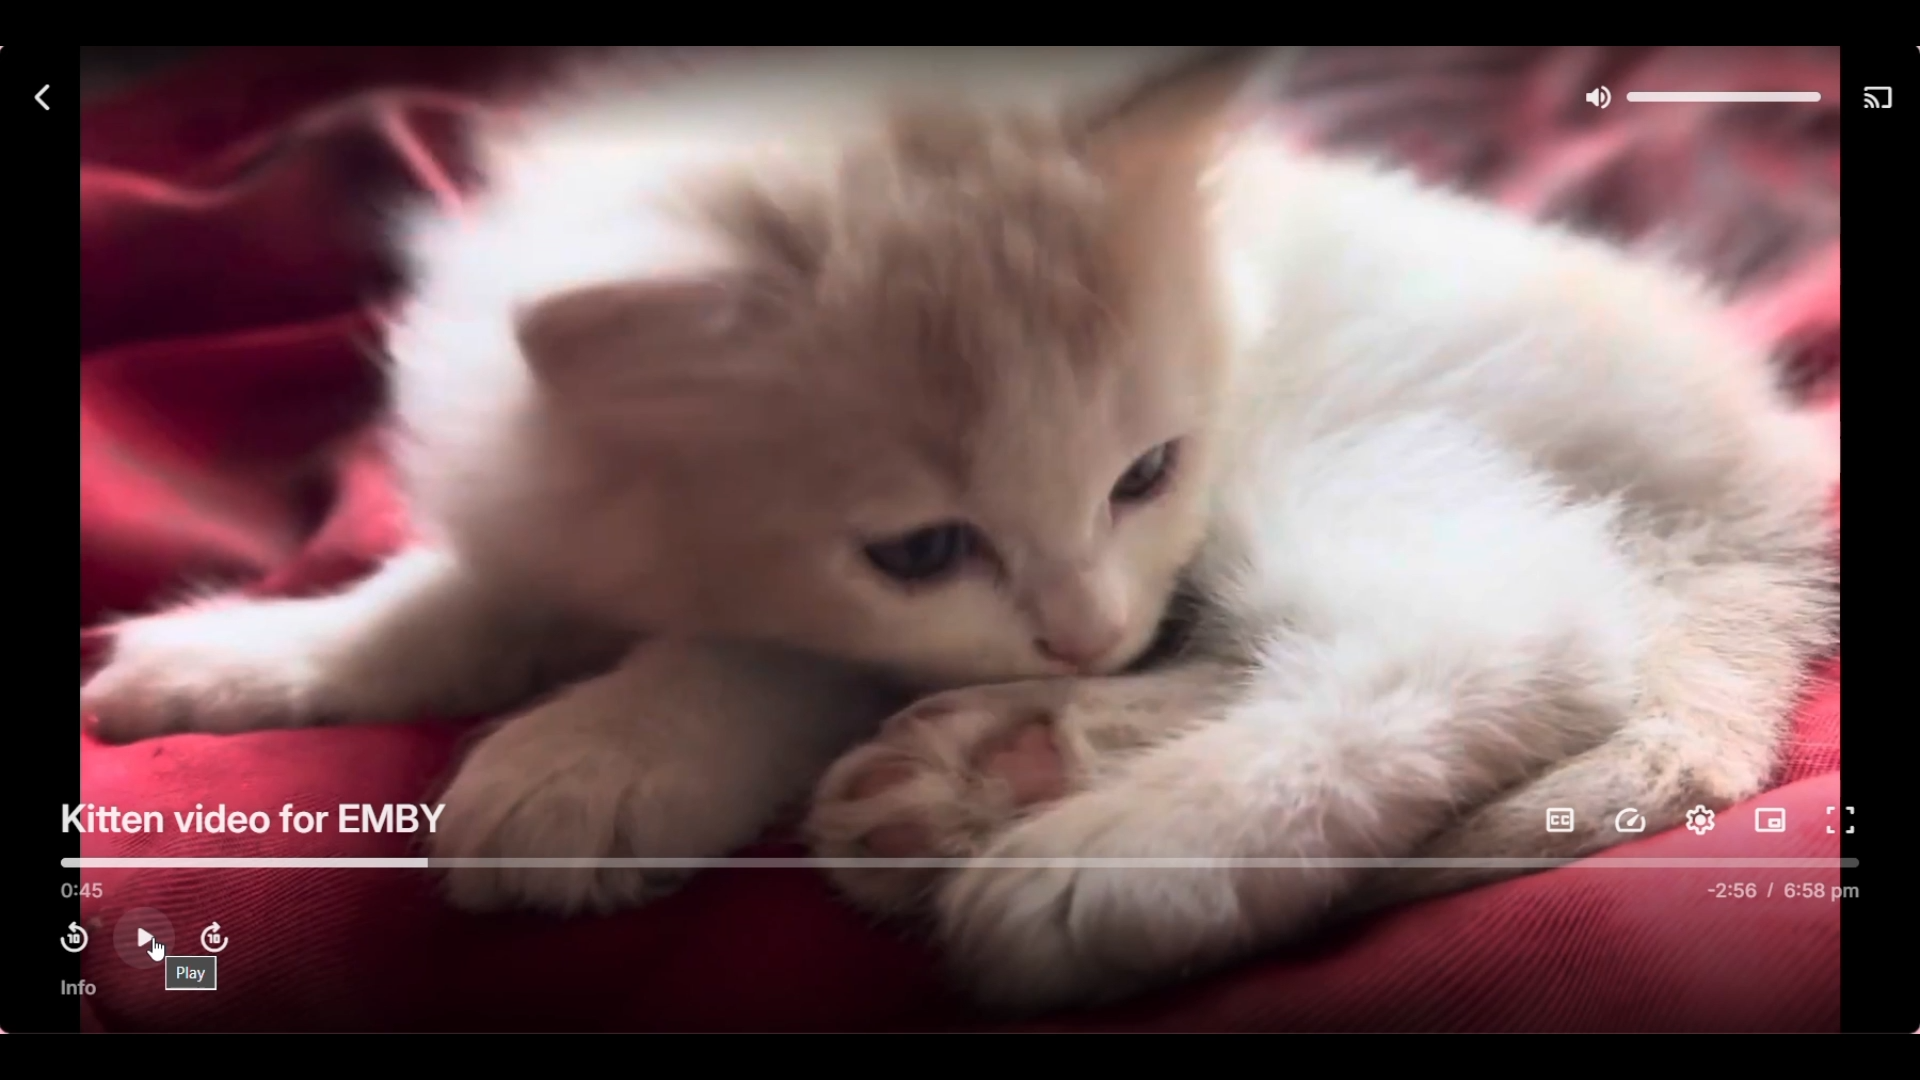  What do you see at coordinates (193, 974) in the screenshot?
I see `play` at bounding box center [193, 974].